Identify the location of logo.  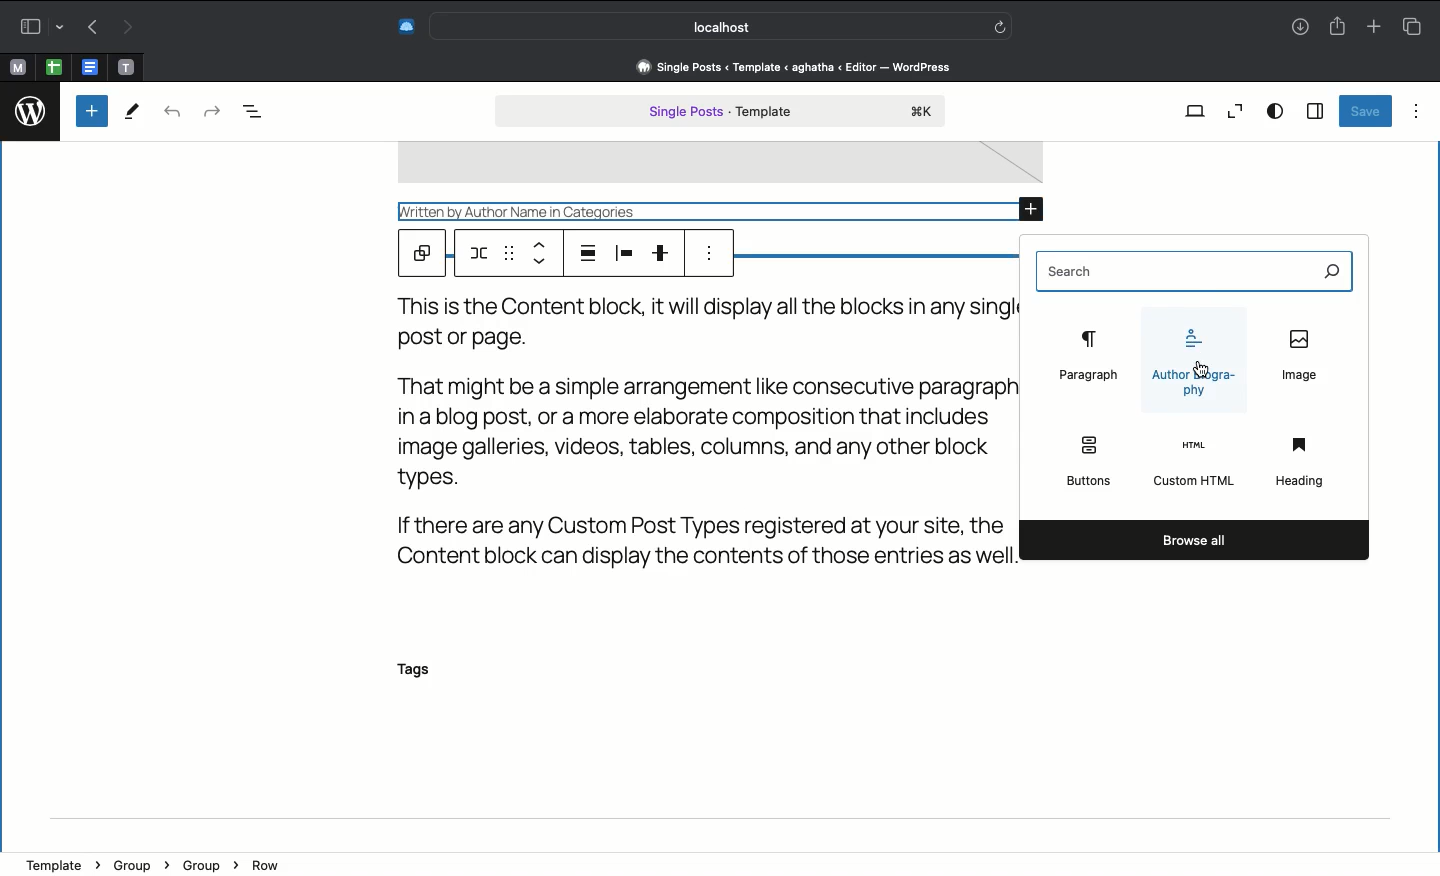
(32, 107).